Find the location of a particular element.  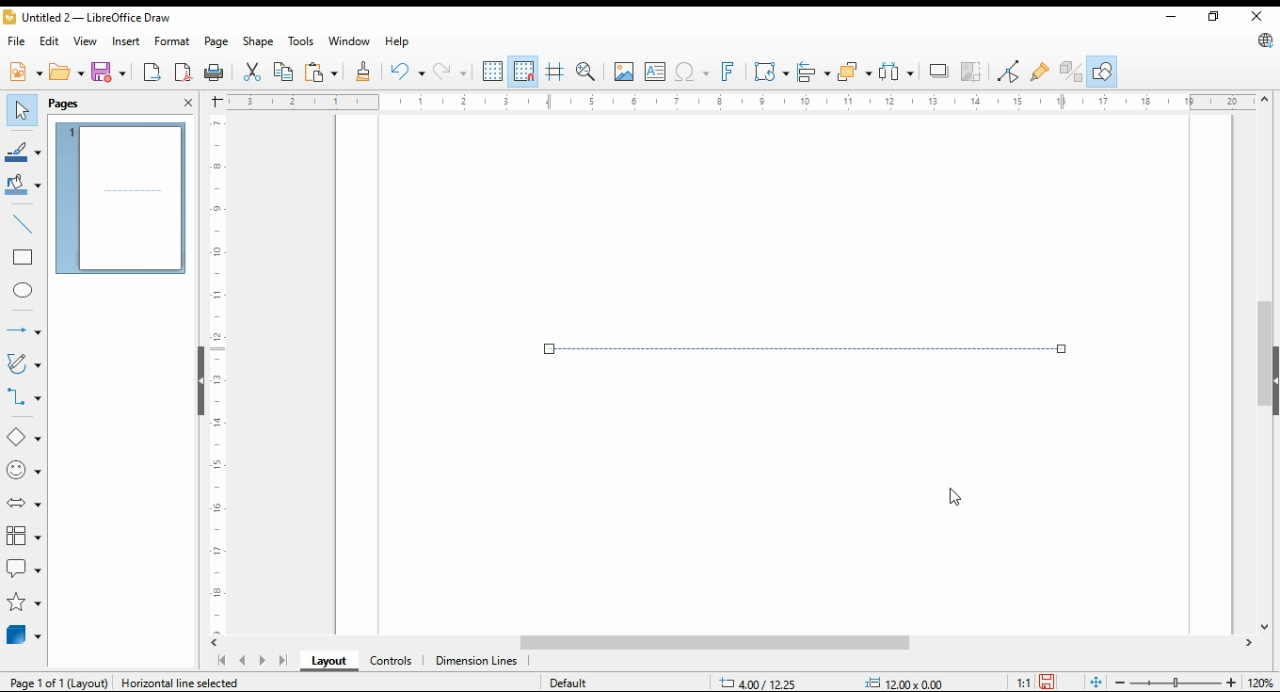

horizontal scale is located at coordinates (739, 102).